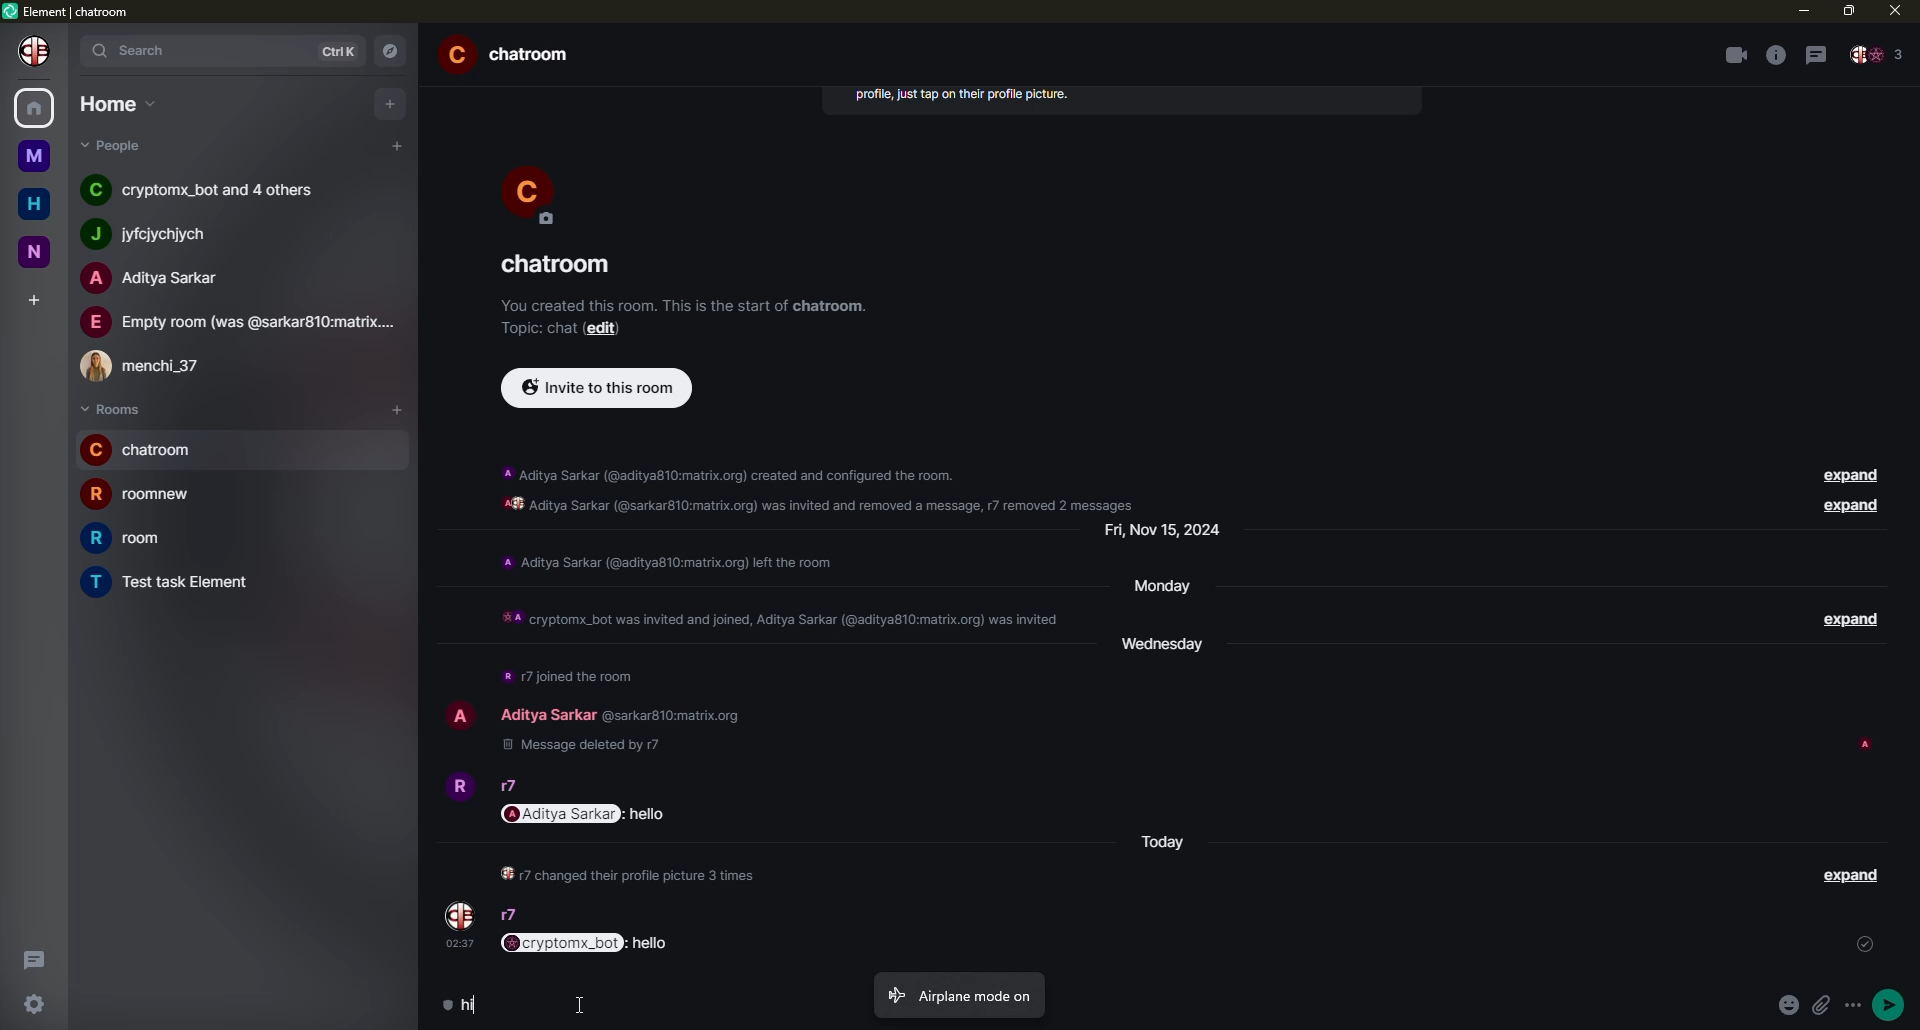 This screenshot has width=1920, height=1030. Describe the element at coordinates (532, 193) in the screenshot. I see `profile` at that location.